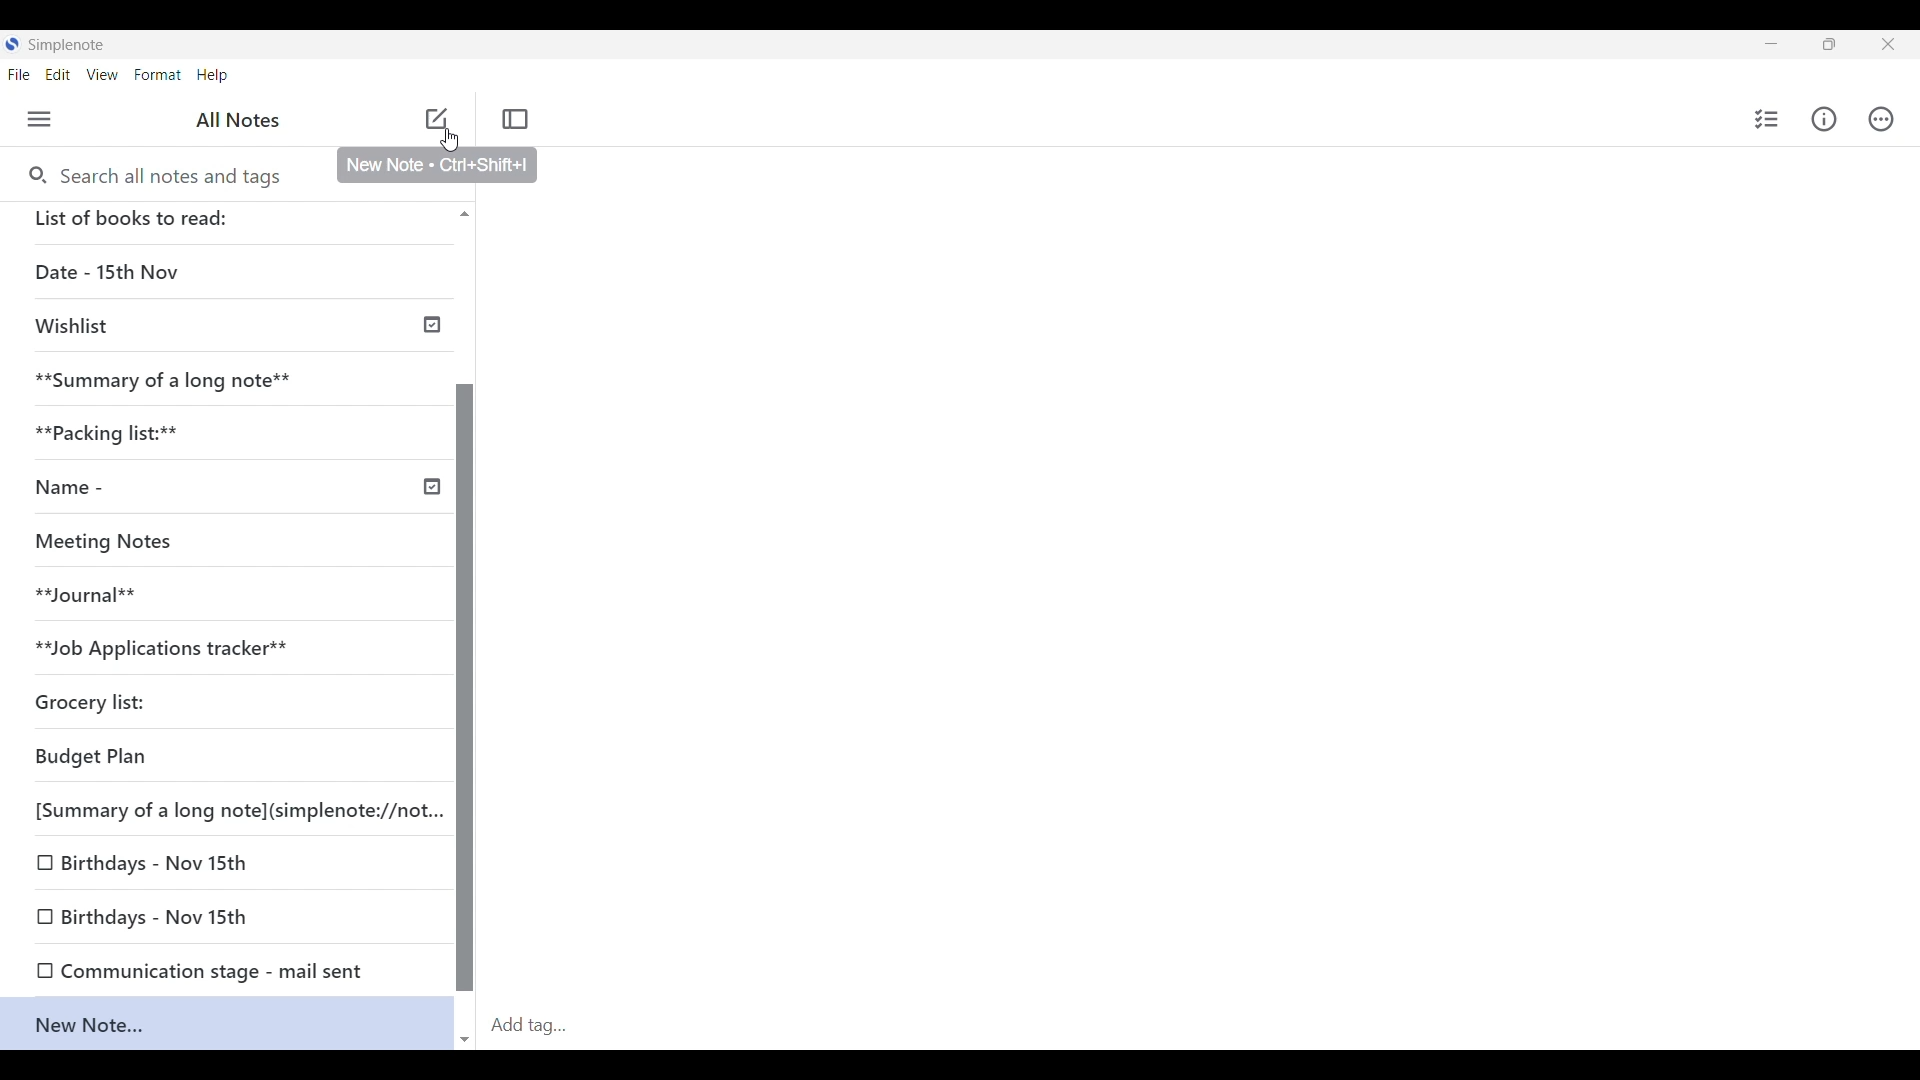  Describe the element at coordinates (233, 274) in the screenshot. I see `Date - 15th Nov` at that location.